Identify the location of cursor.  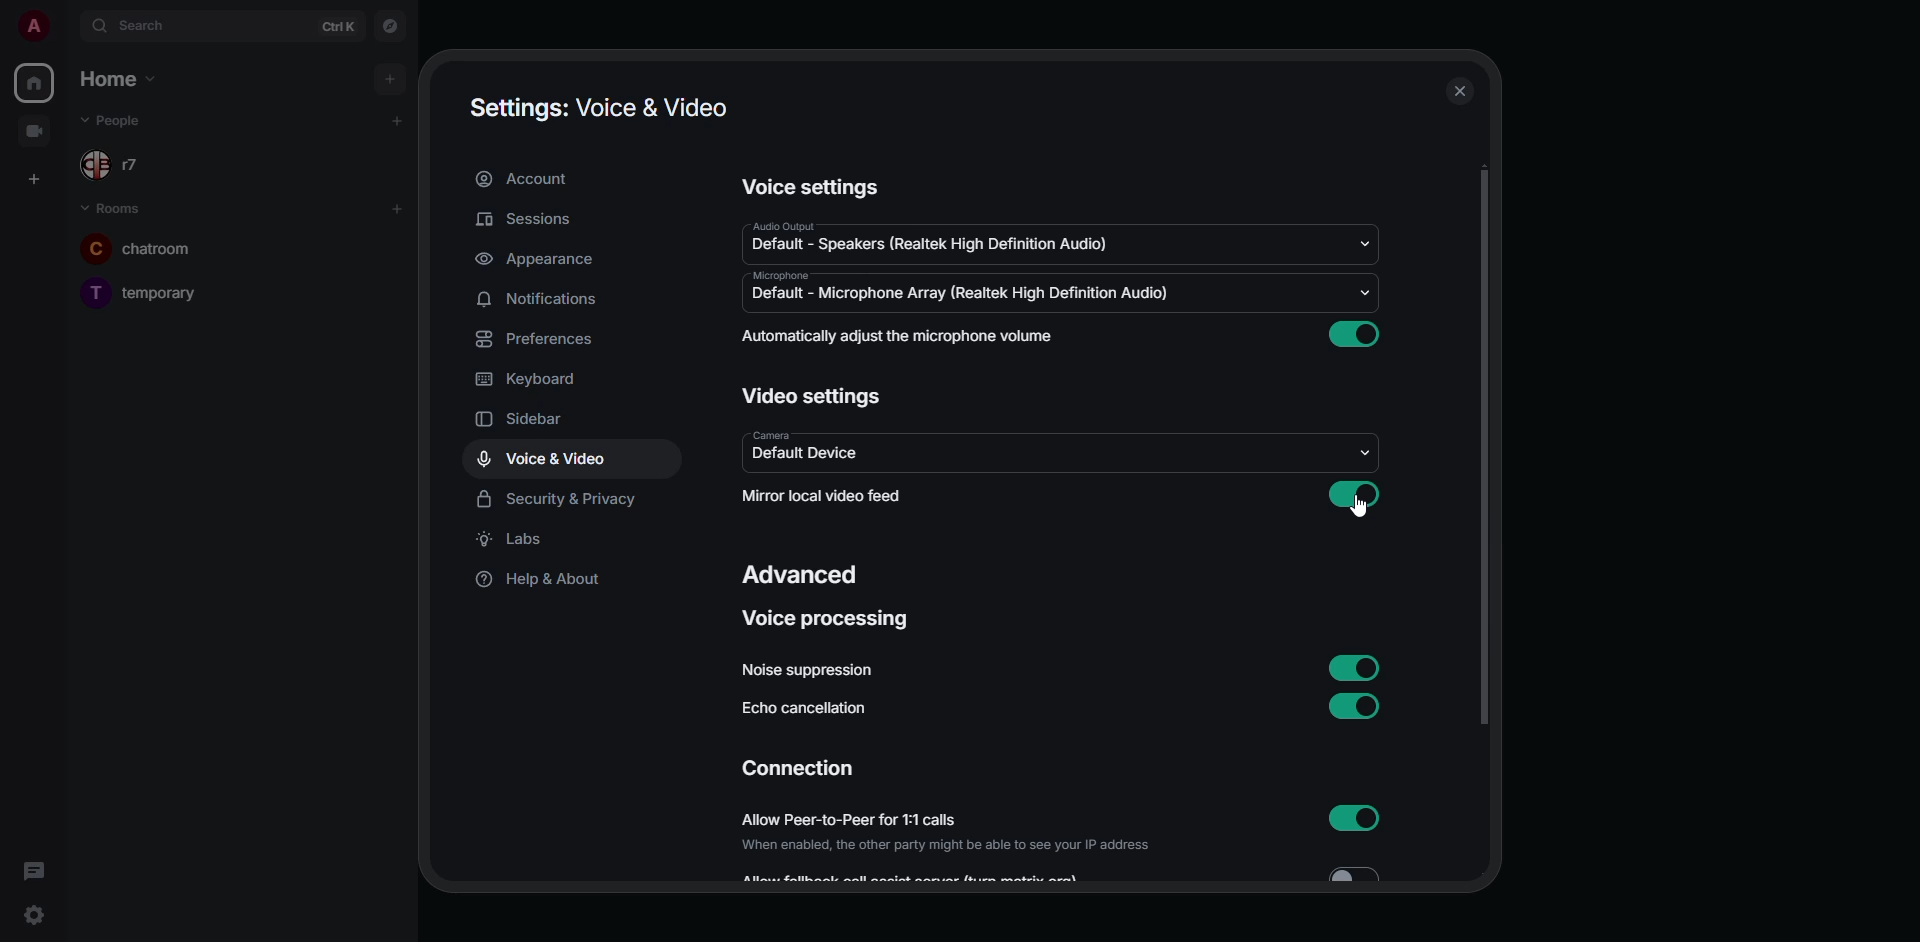
(1364, 511).